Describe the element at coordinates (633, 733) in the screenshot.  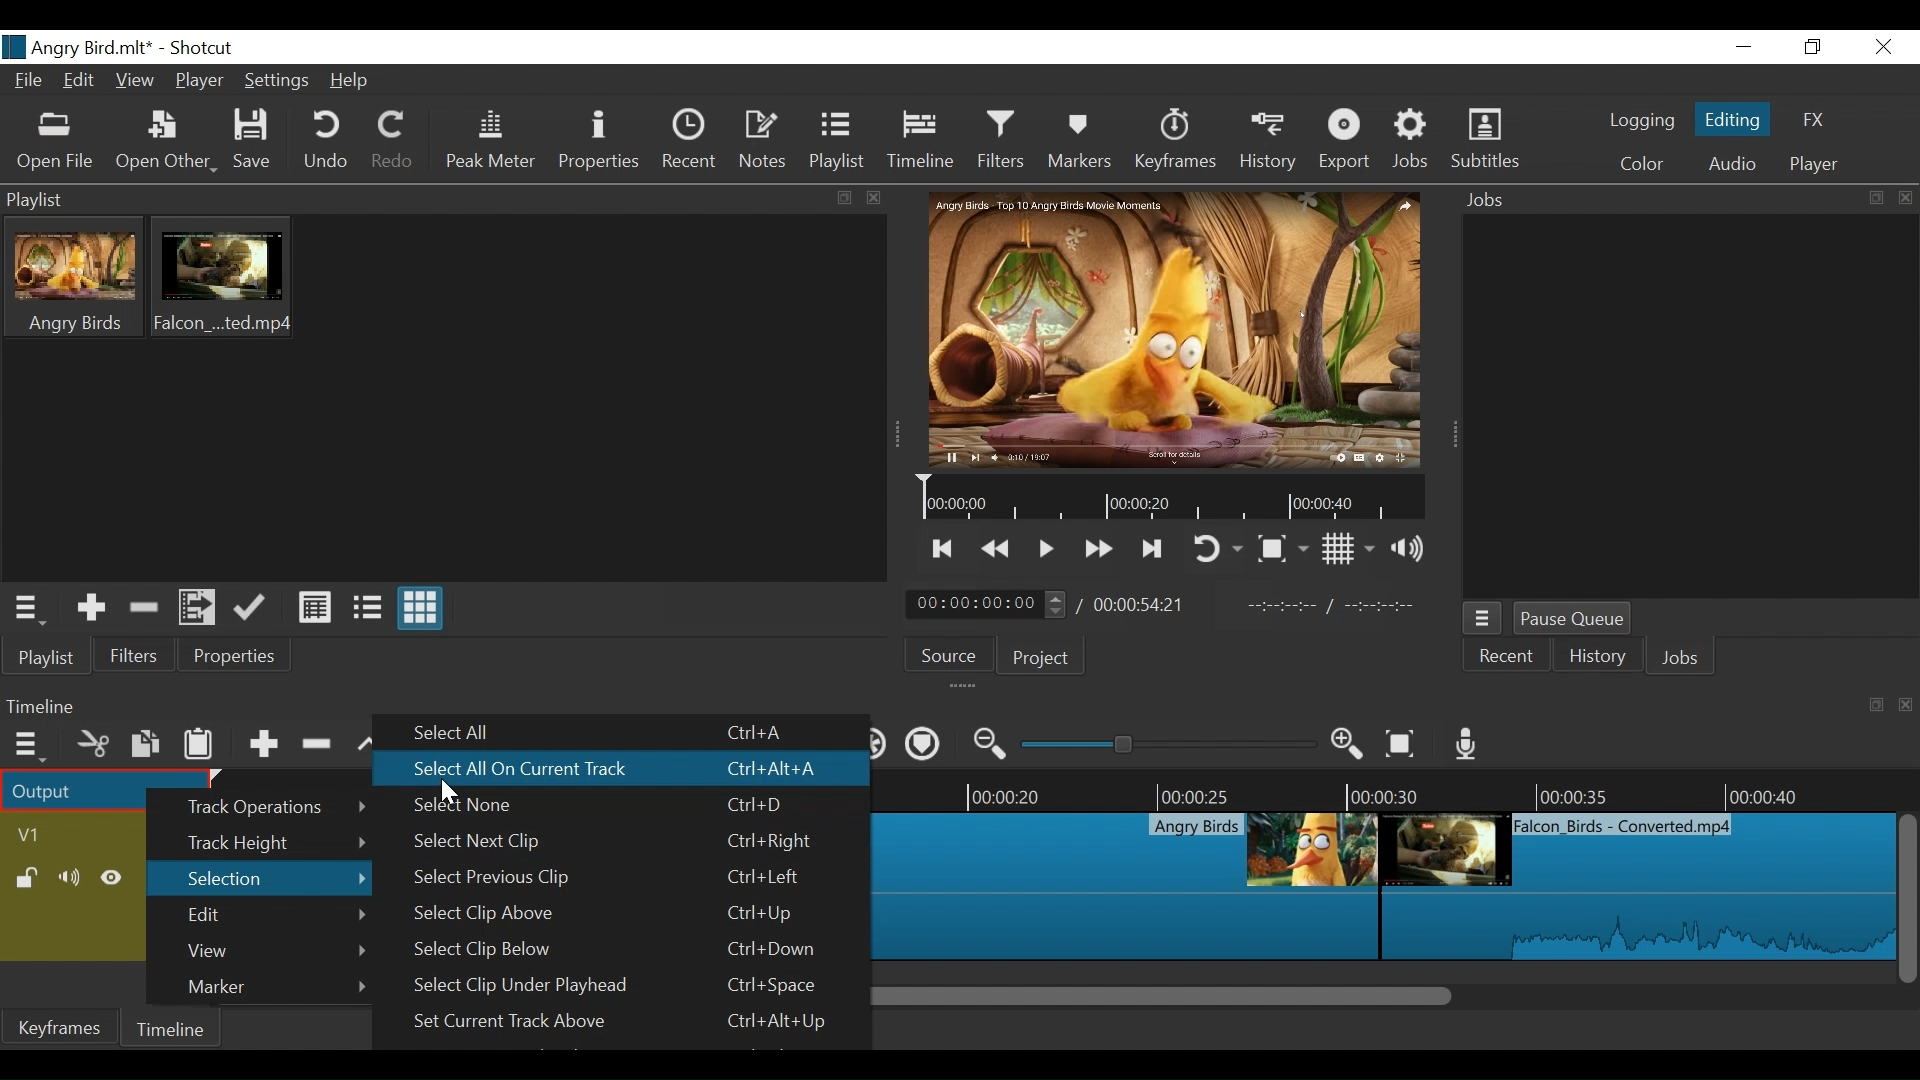
I see `Select All` at that location.